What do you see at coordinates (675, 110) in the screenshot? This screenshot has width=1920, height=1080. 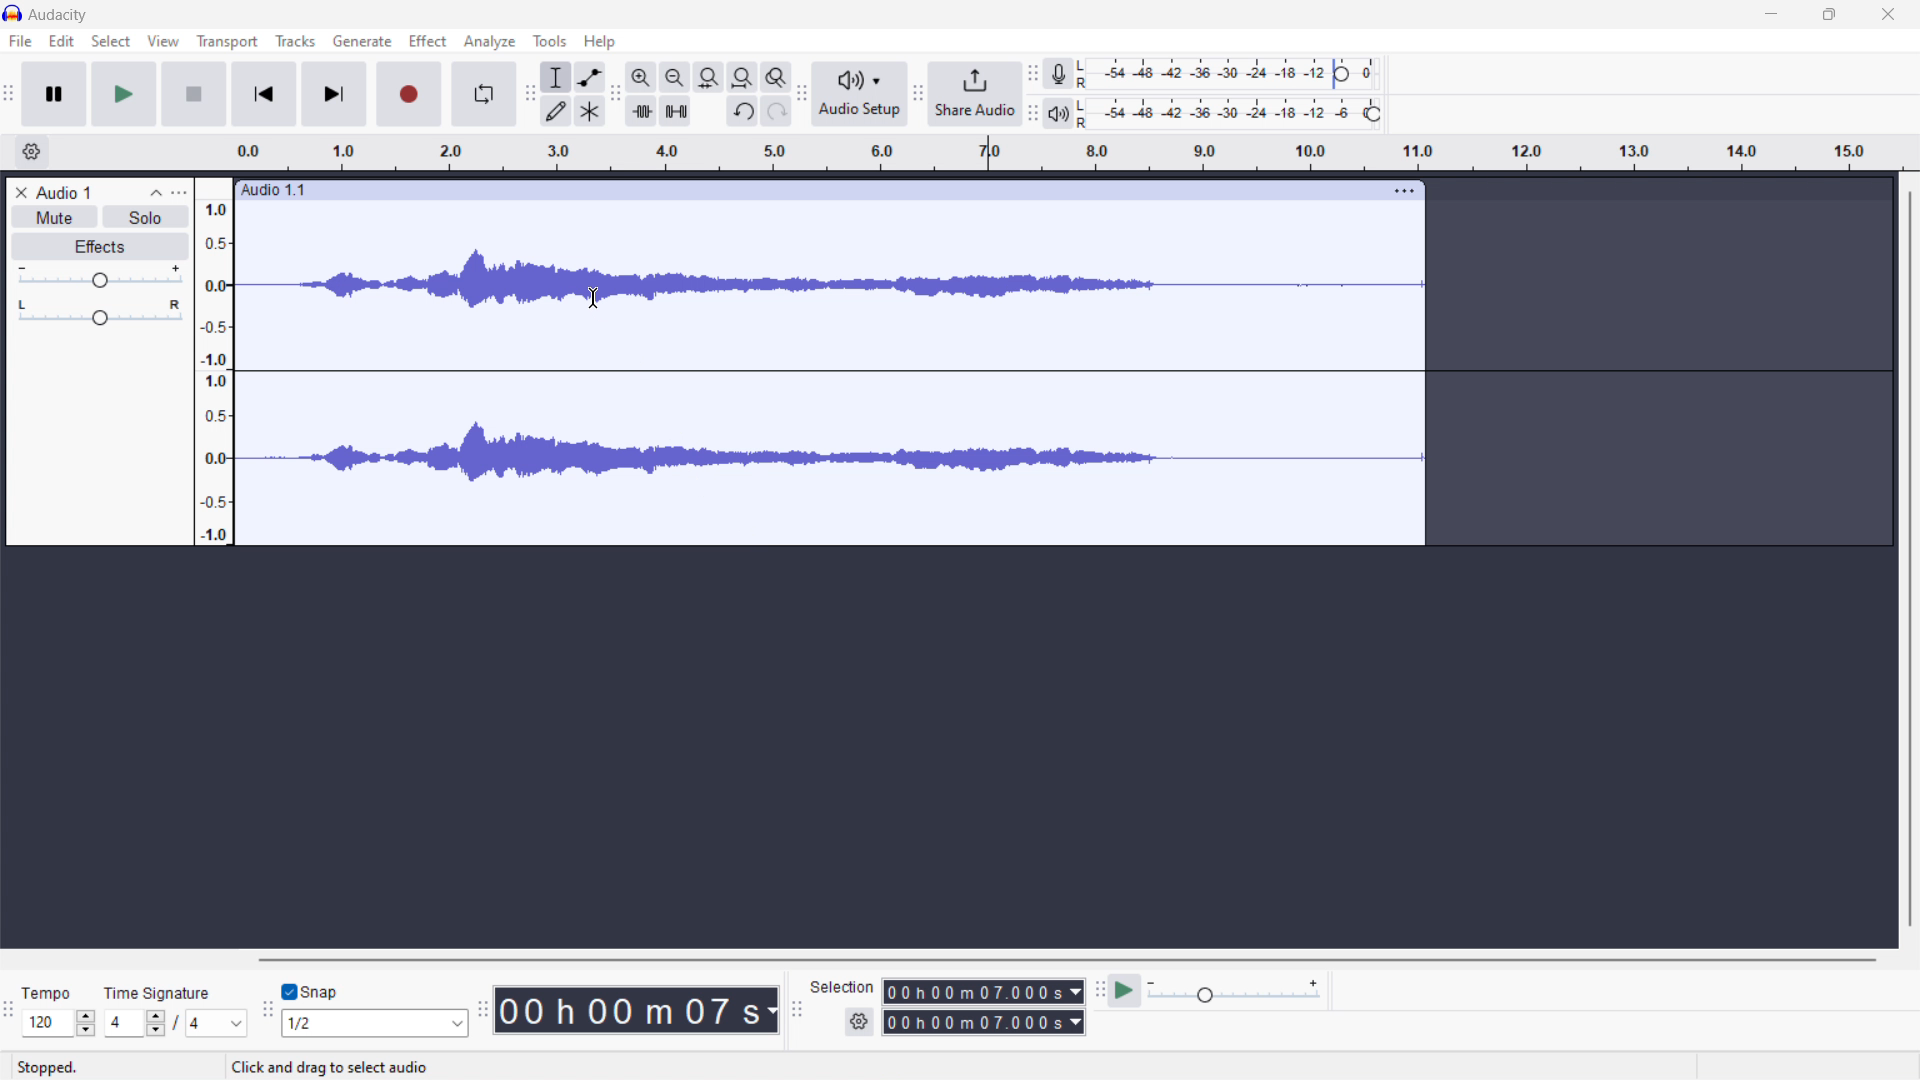 I see `mute selection` at bounding box center [675, 110].